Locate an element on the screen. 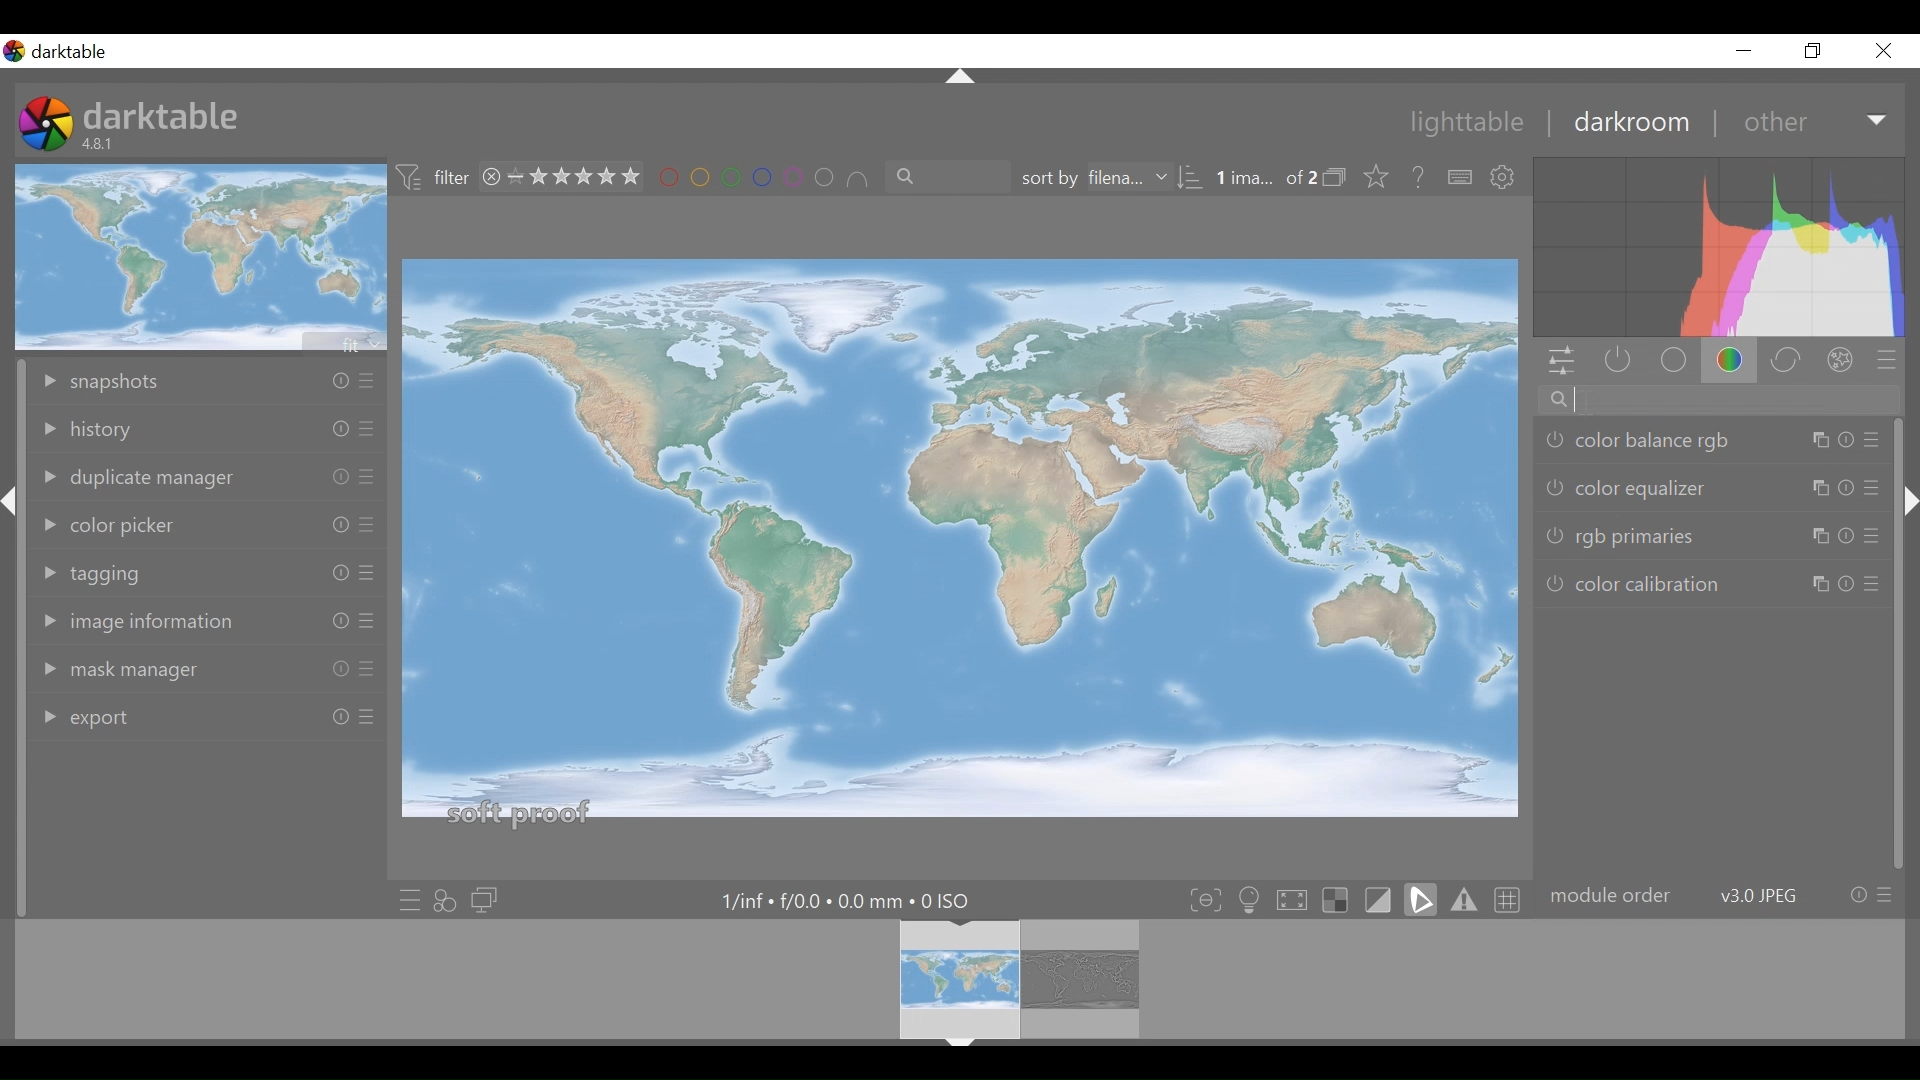 Image resolution: width=1920 pixels, height=1080 pixels. Expand is located at coordinates (1879, 123).